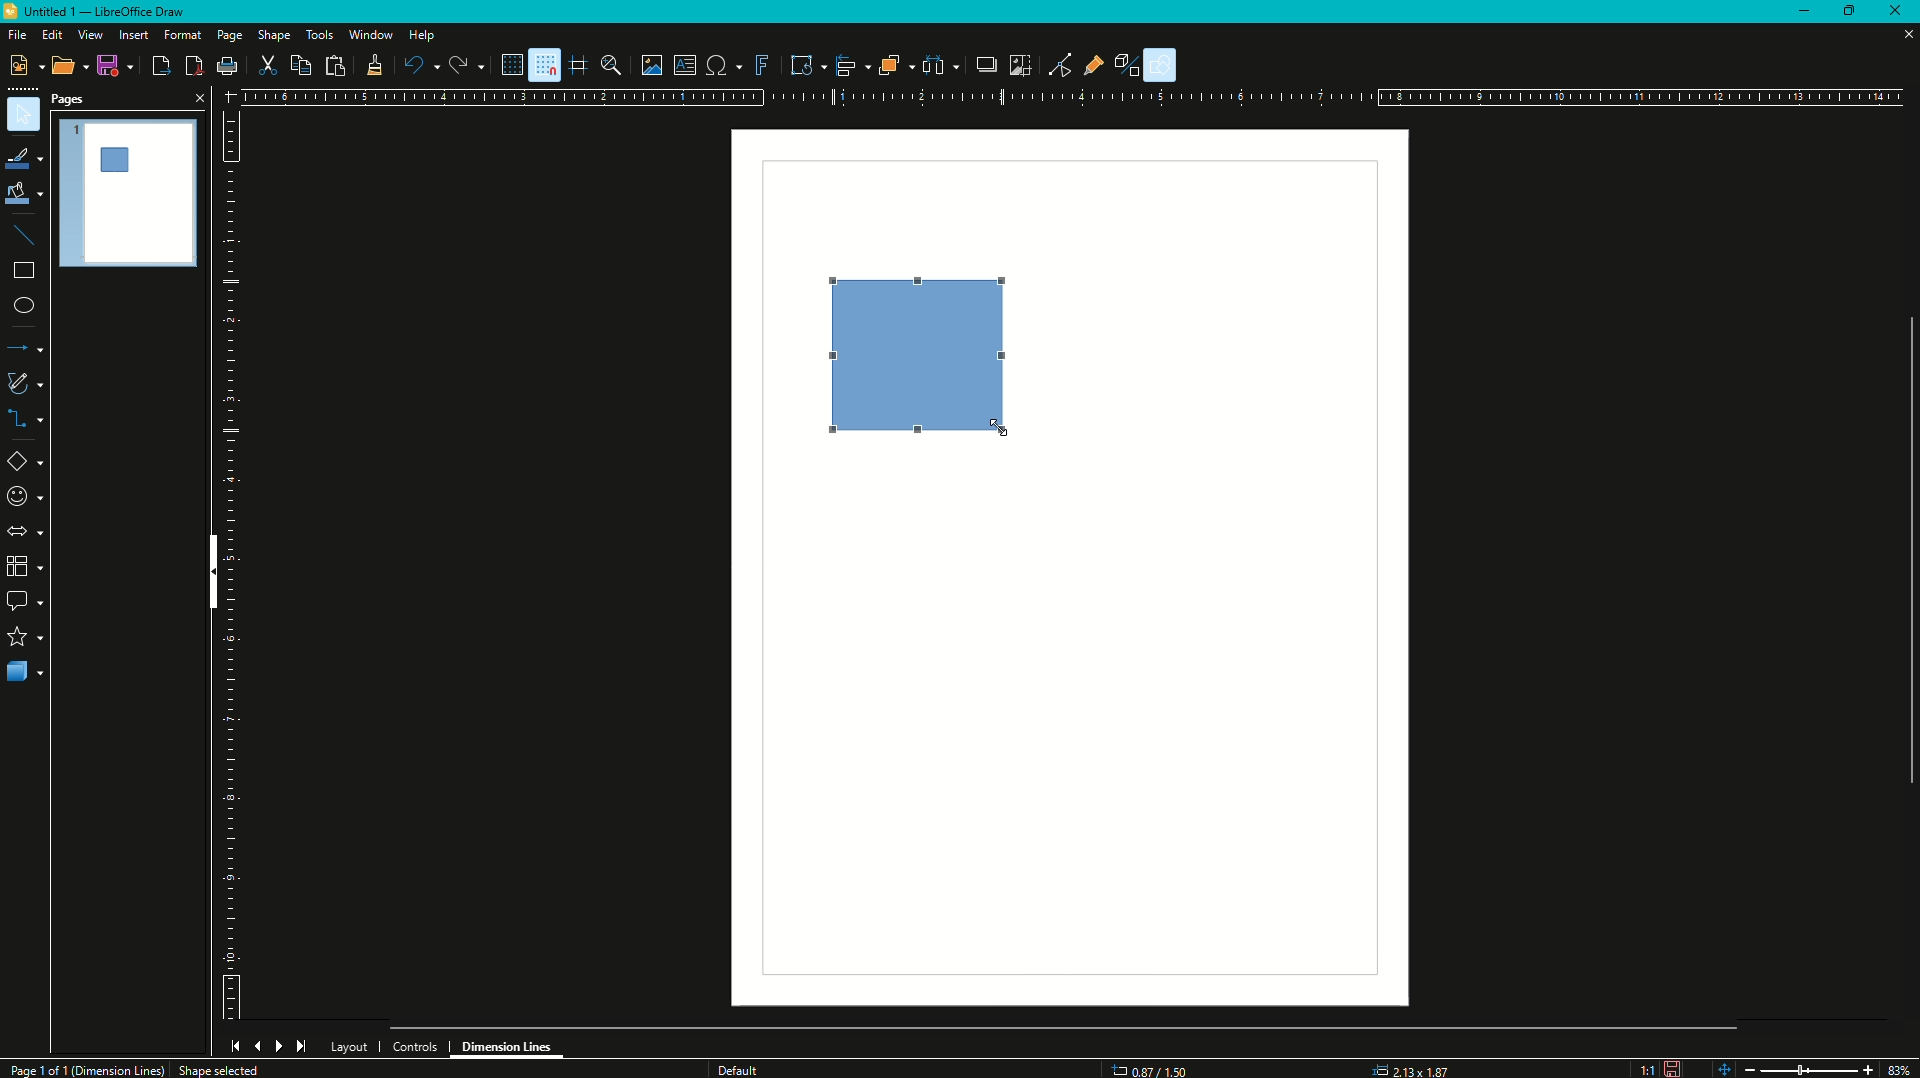 Image resolution: width=1920 pixels, height=1078 pixels. Describe the element at coordinates (192, 66) in the screenshot. I see `Export Directly as PDF` at that location.